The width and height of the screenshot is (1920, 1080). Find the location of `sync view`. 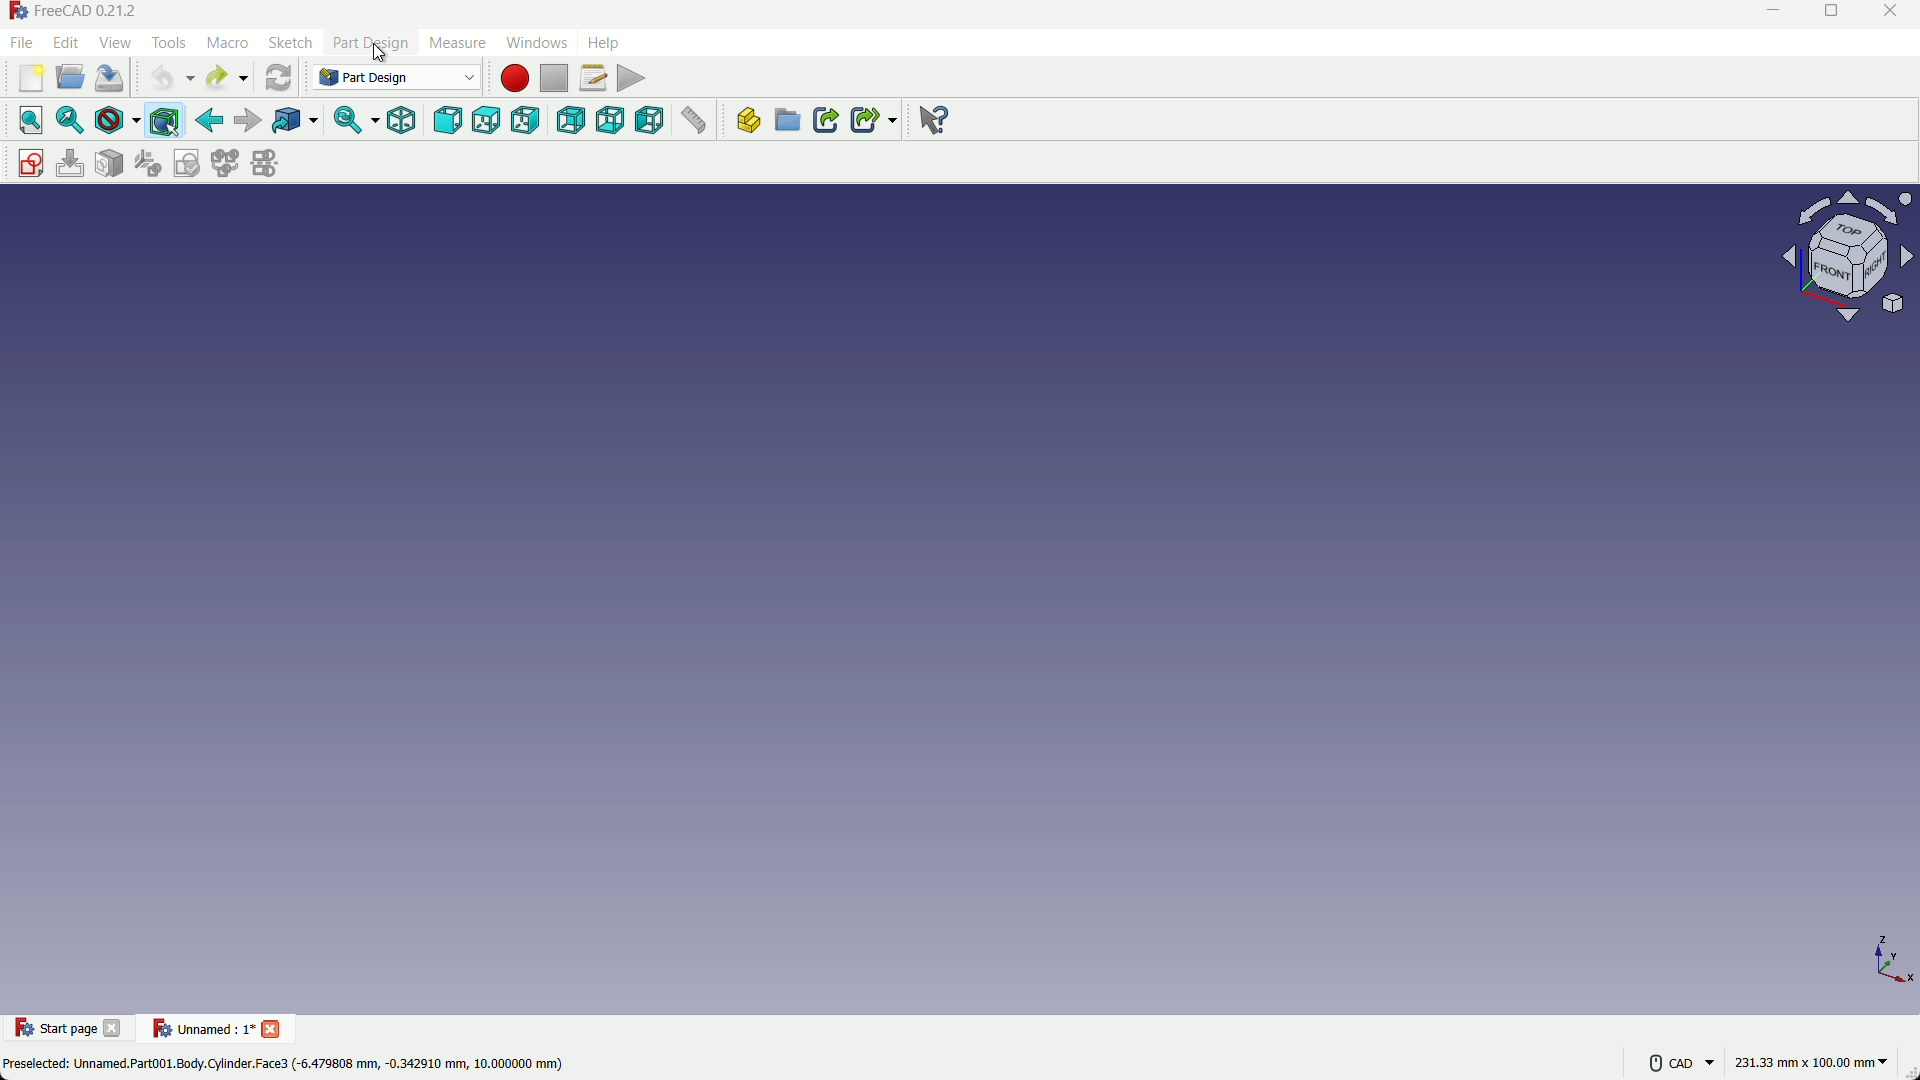

sync view is located at coordinates (346, 121).